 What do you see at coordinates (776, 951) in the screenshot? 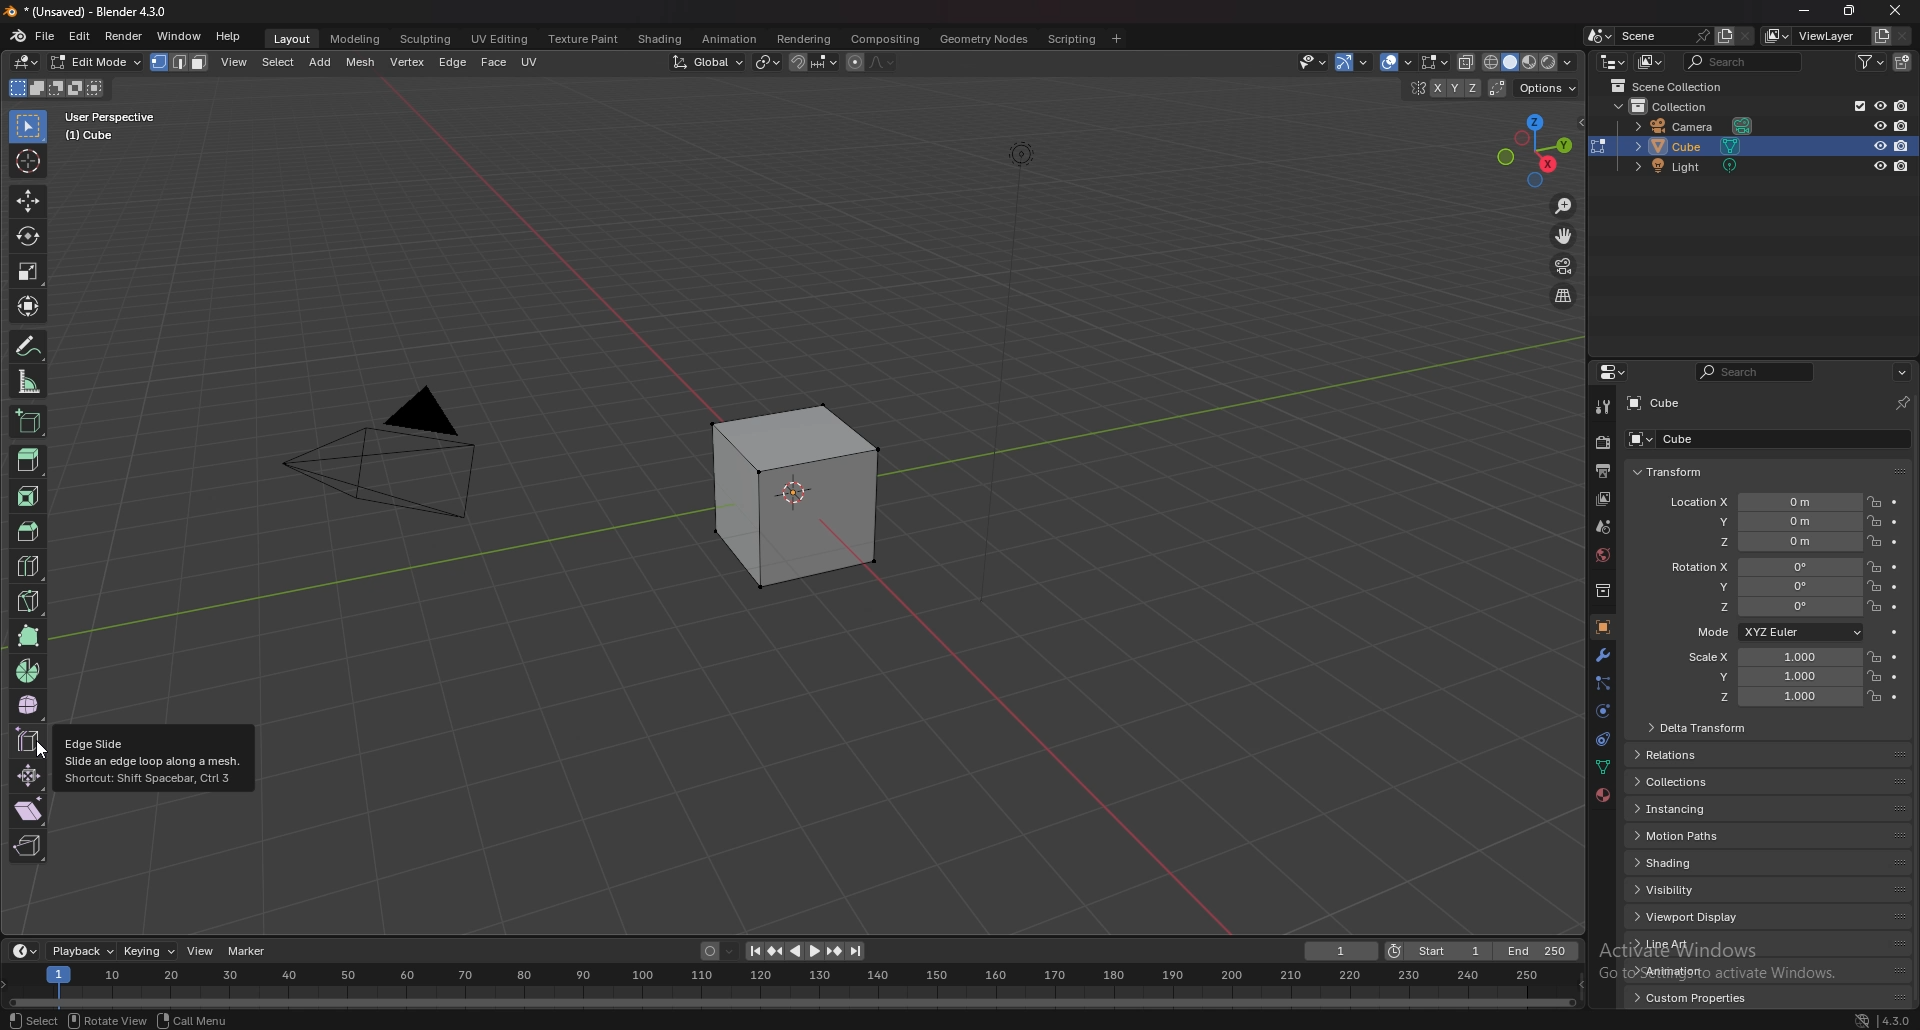
I see `jump to keyframe` at bounding box center [776, 951].